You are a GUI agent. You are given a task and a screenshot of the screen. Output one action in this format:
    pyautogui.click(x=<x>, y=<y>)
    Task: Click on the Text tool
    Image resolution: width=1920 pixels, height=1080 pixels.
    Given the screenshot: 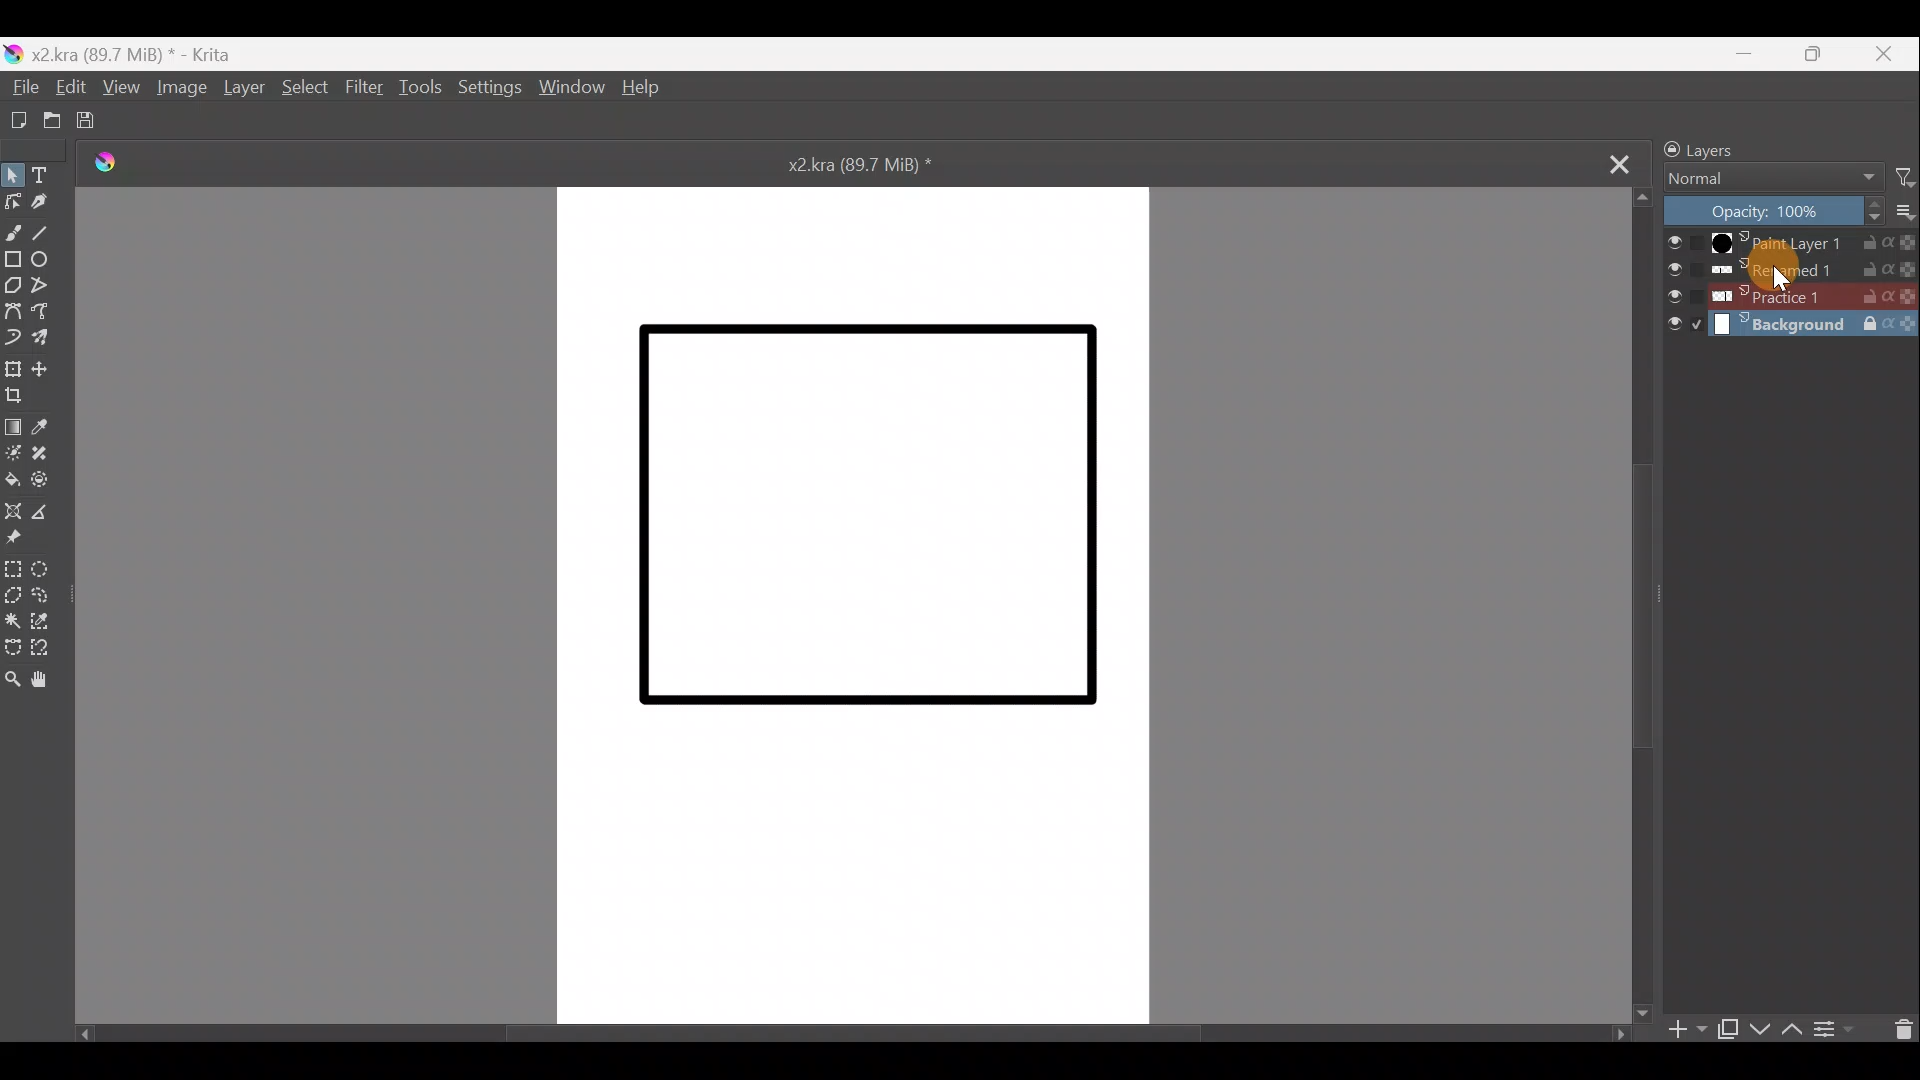 What is the action you would take?
    pyautogui.click(x=47, y=175)
    